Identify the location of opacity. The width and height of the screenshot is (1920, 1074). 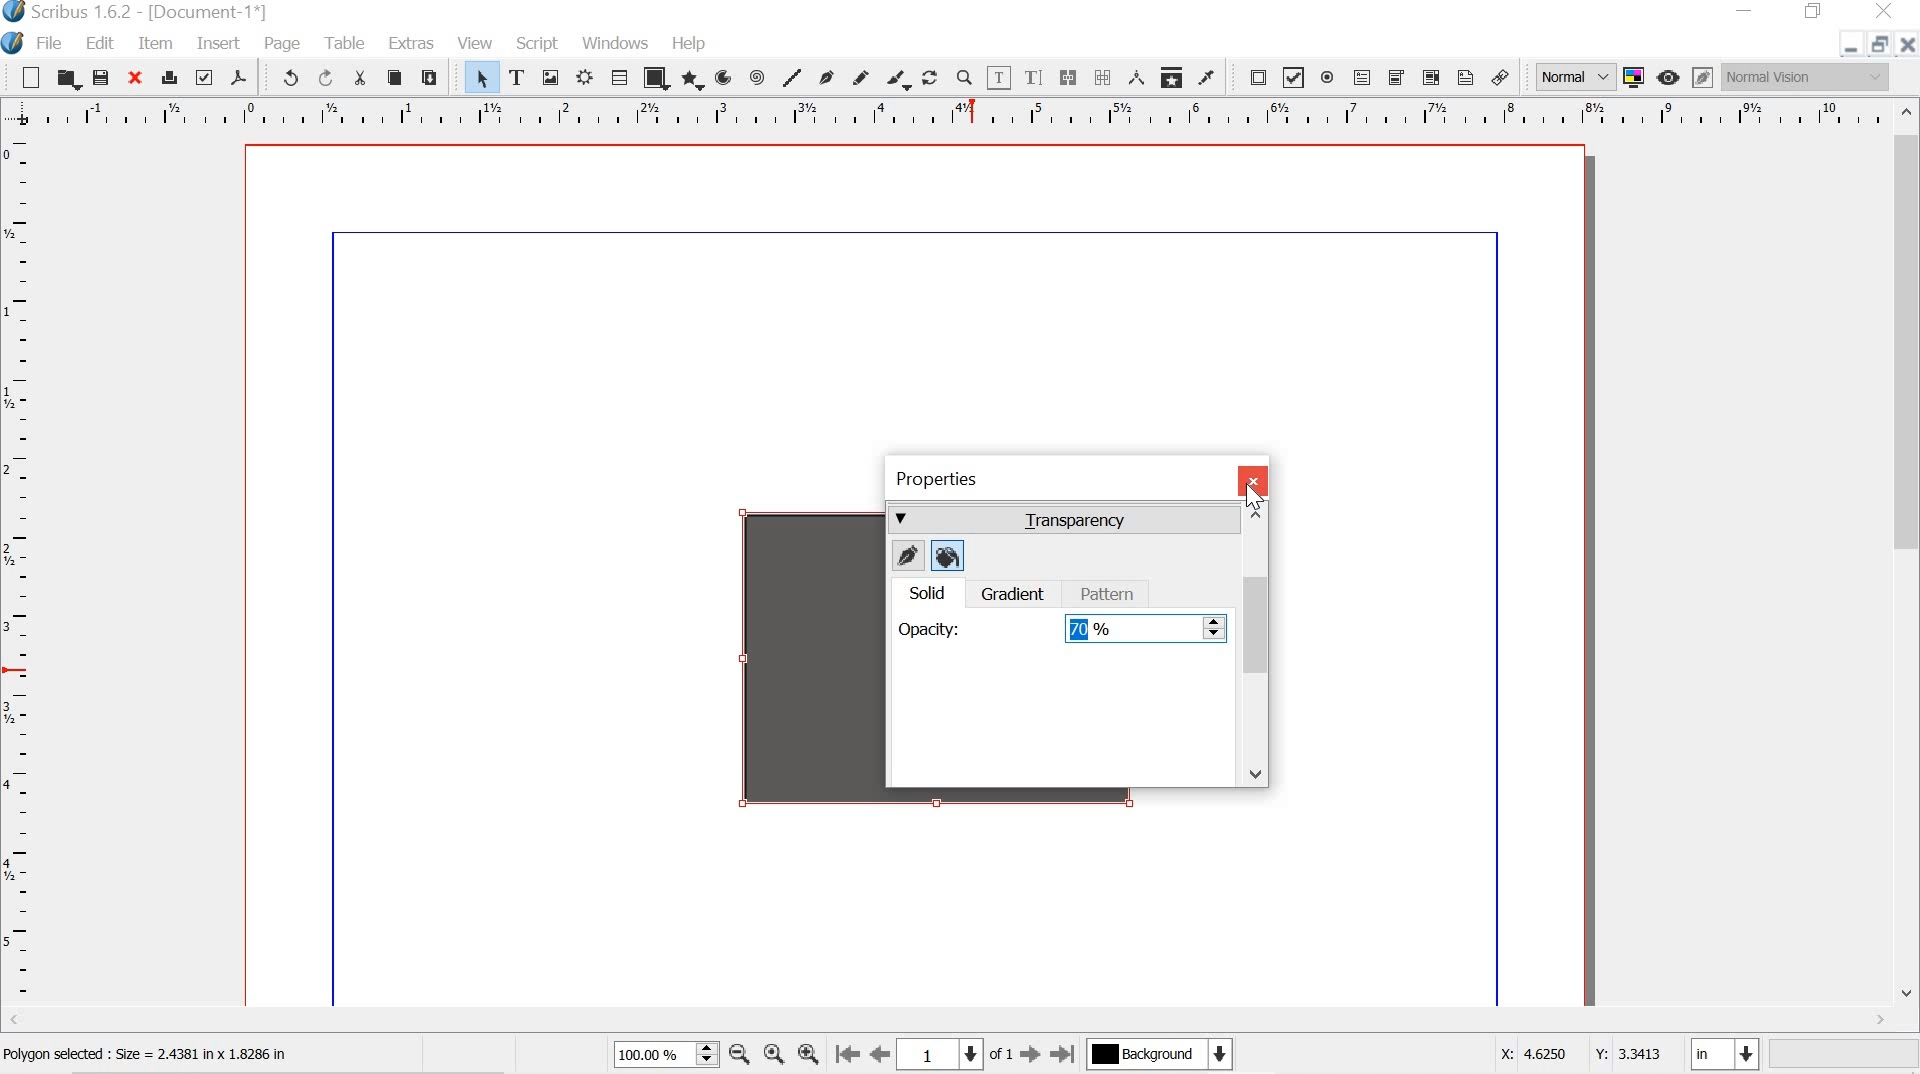
(927, 631).